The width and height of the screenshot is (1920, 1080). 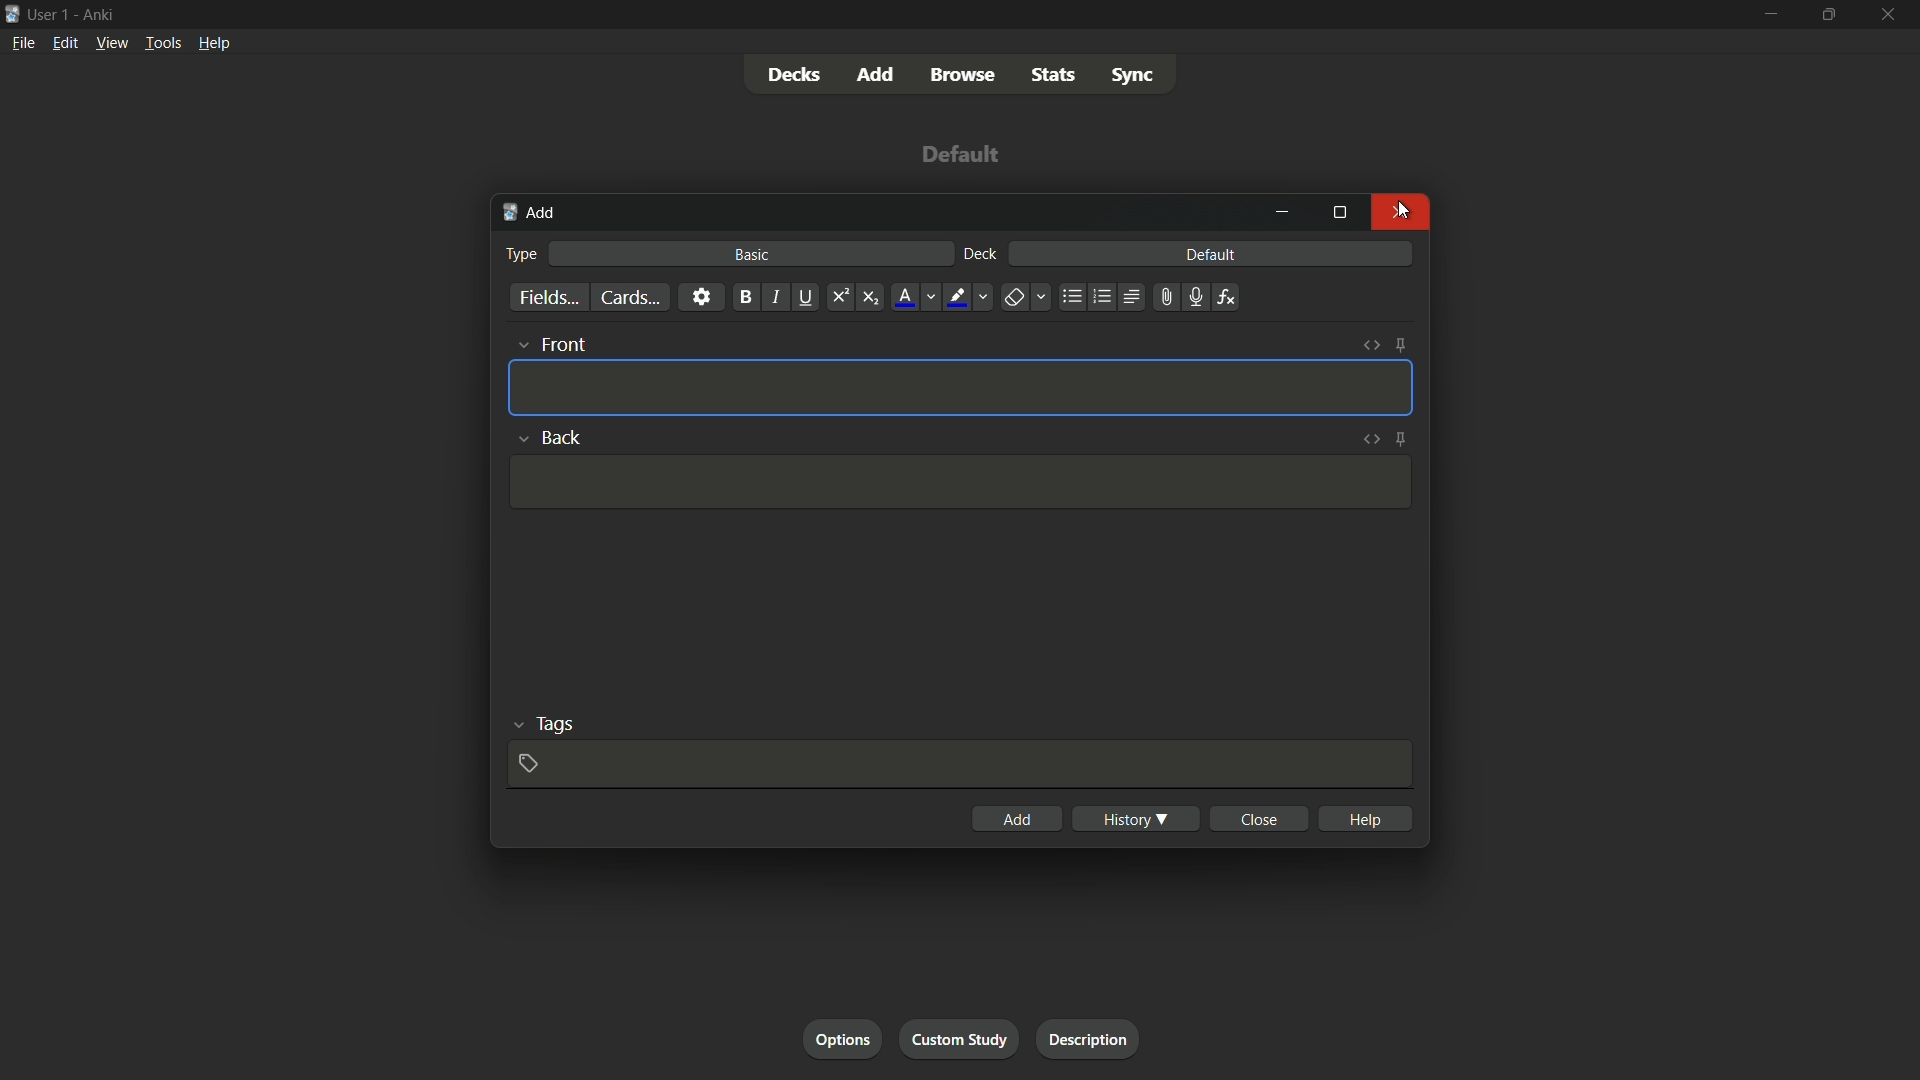 What do you see at coordinates (843, 1038) in the screenshot?
I see `options` at bounding box center [843, 1038].